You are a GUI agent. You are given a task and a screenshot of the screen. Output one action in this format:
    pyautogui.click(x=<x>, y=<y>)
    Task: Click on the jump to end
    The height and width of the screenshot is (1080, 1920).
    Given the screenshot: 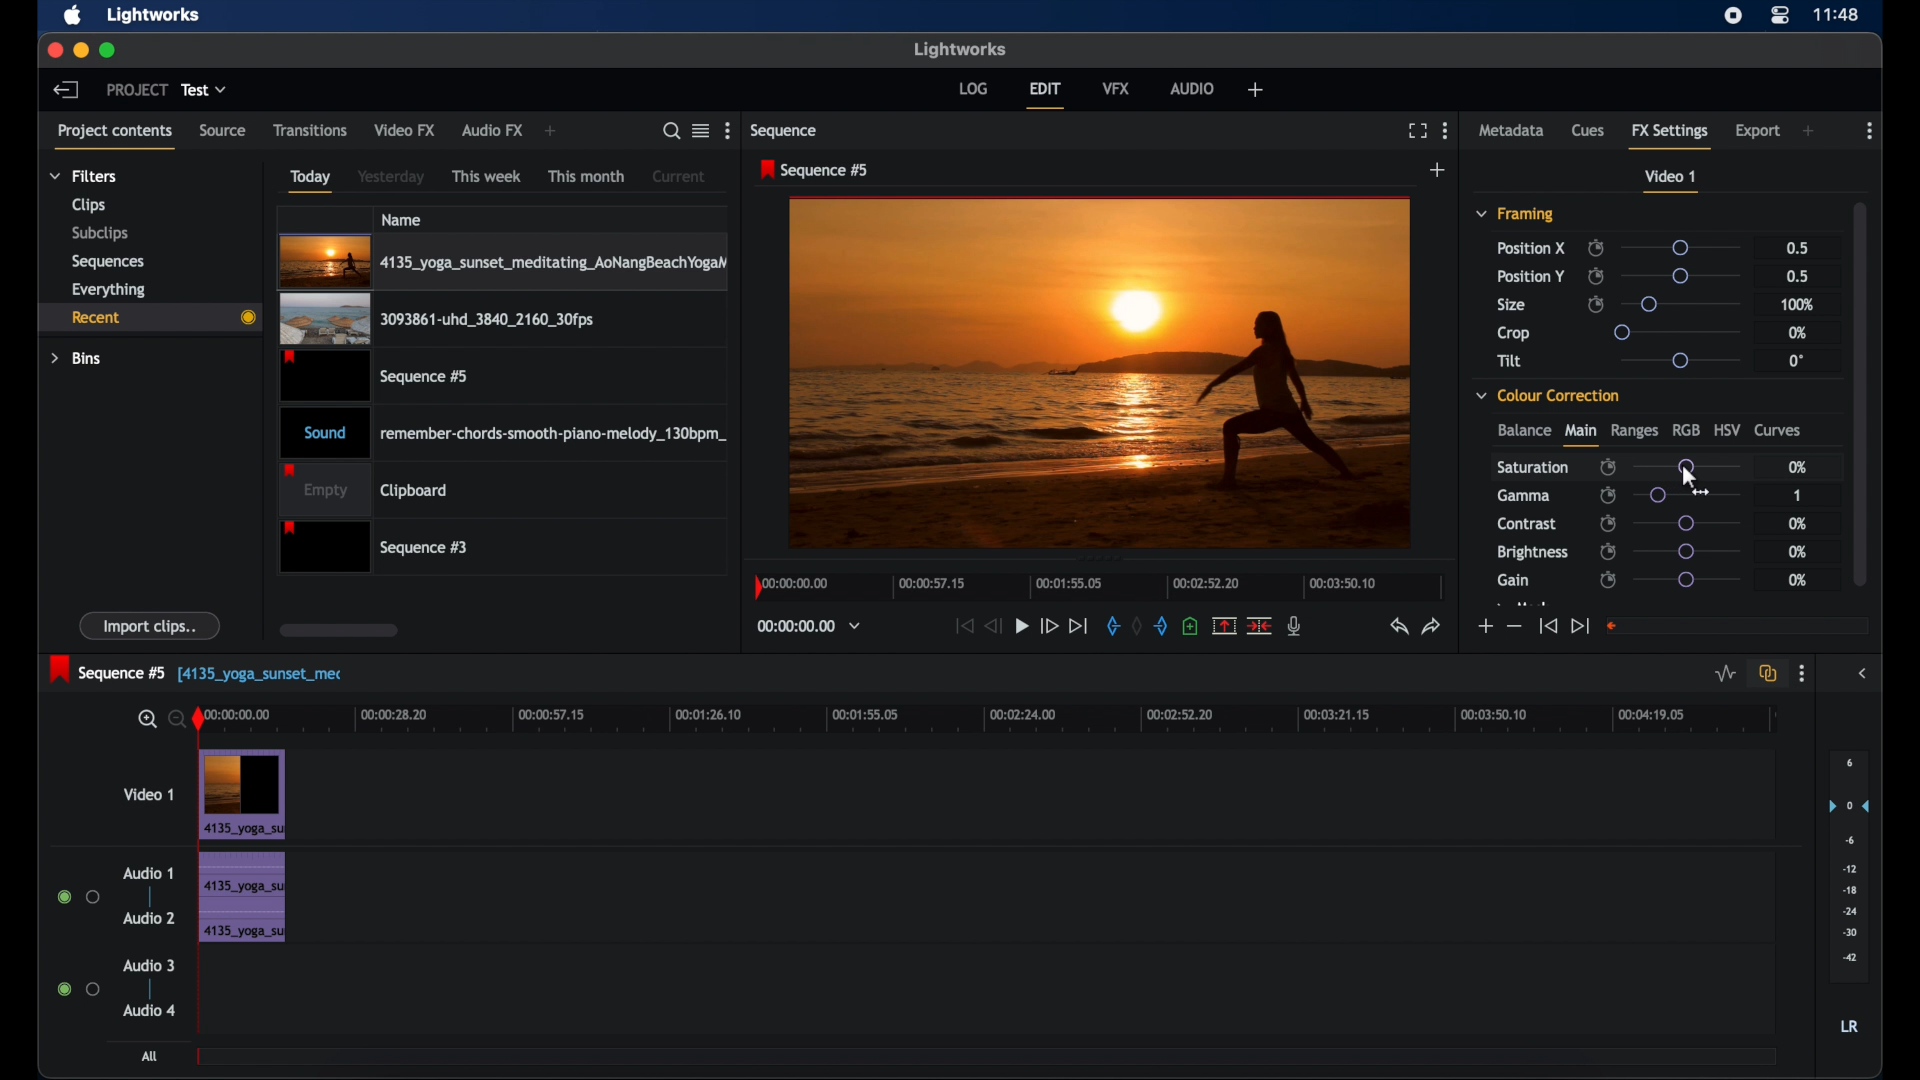 What is the action you would take?
    pyautogui.click(x=1079, y=625)
    